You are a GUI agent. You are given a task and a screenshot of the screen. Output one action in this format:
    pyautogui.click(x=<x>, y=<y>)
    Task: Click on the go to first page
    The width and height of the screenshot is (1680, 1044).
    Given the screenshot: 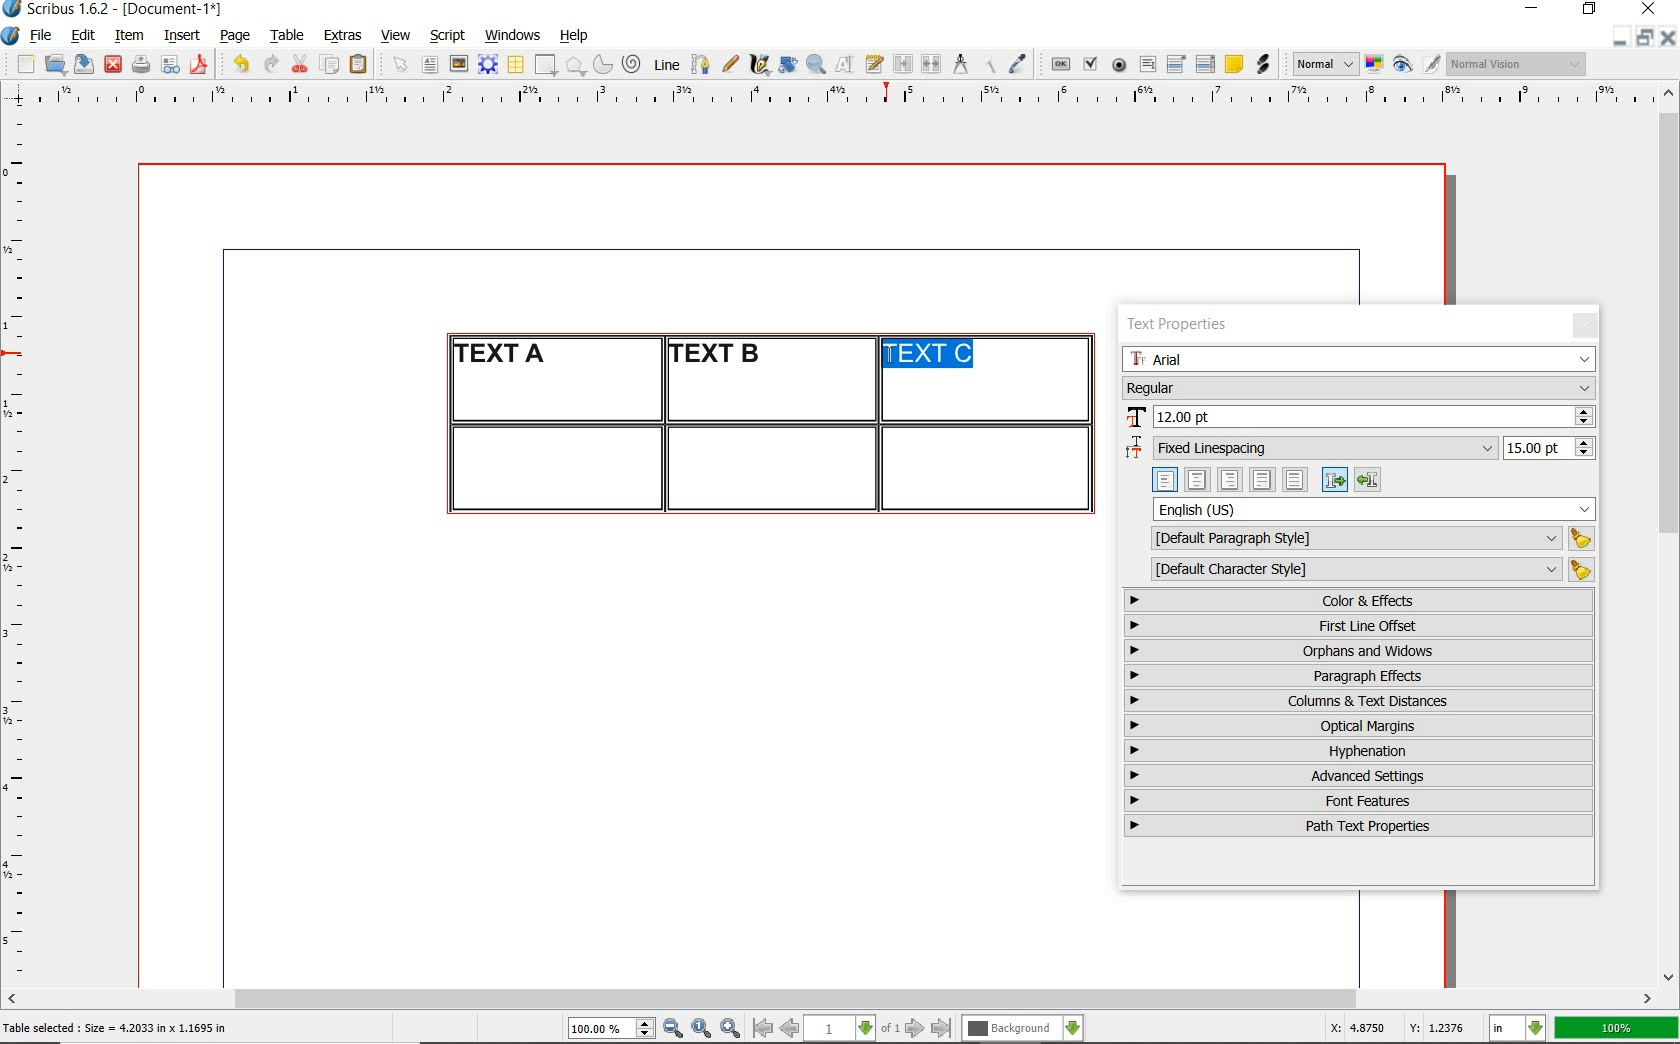 What is the action you would take?
    pyautogui.click(x=761, y=1028)
    